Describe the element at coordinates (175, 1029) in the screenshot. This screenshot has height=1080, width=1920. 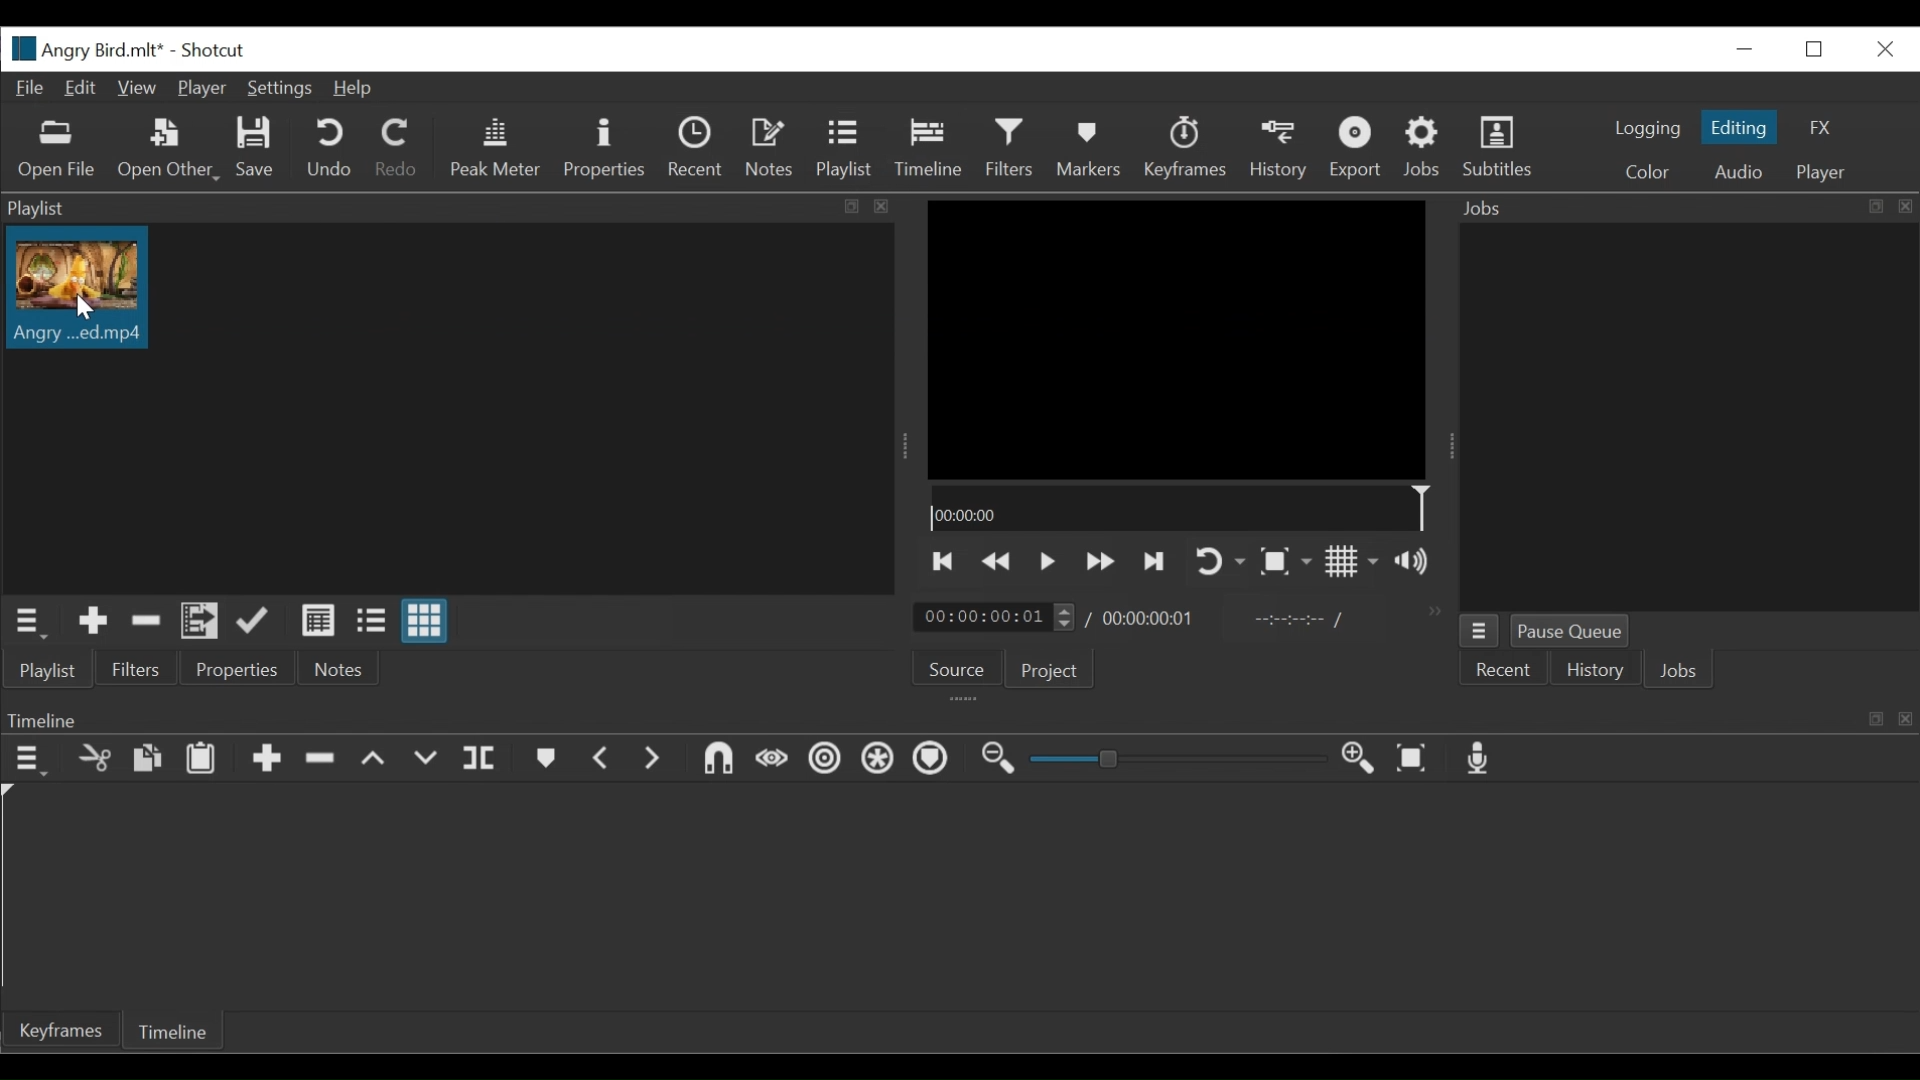
I see `Timeline` at that location.